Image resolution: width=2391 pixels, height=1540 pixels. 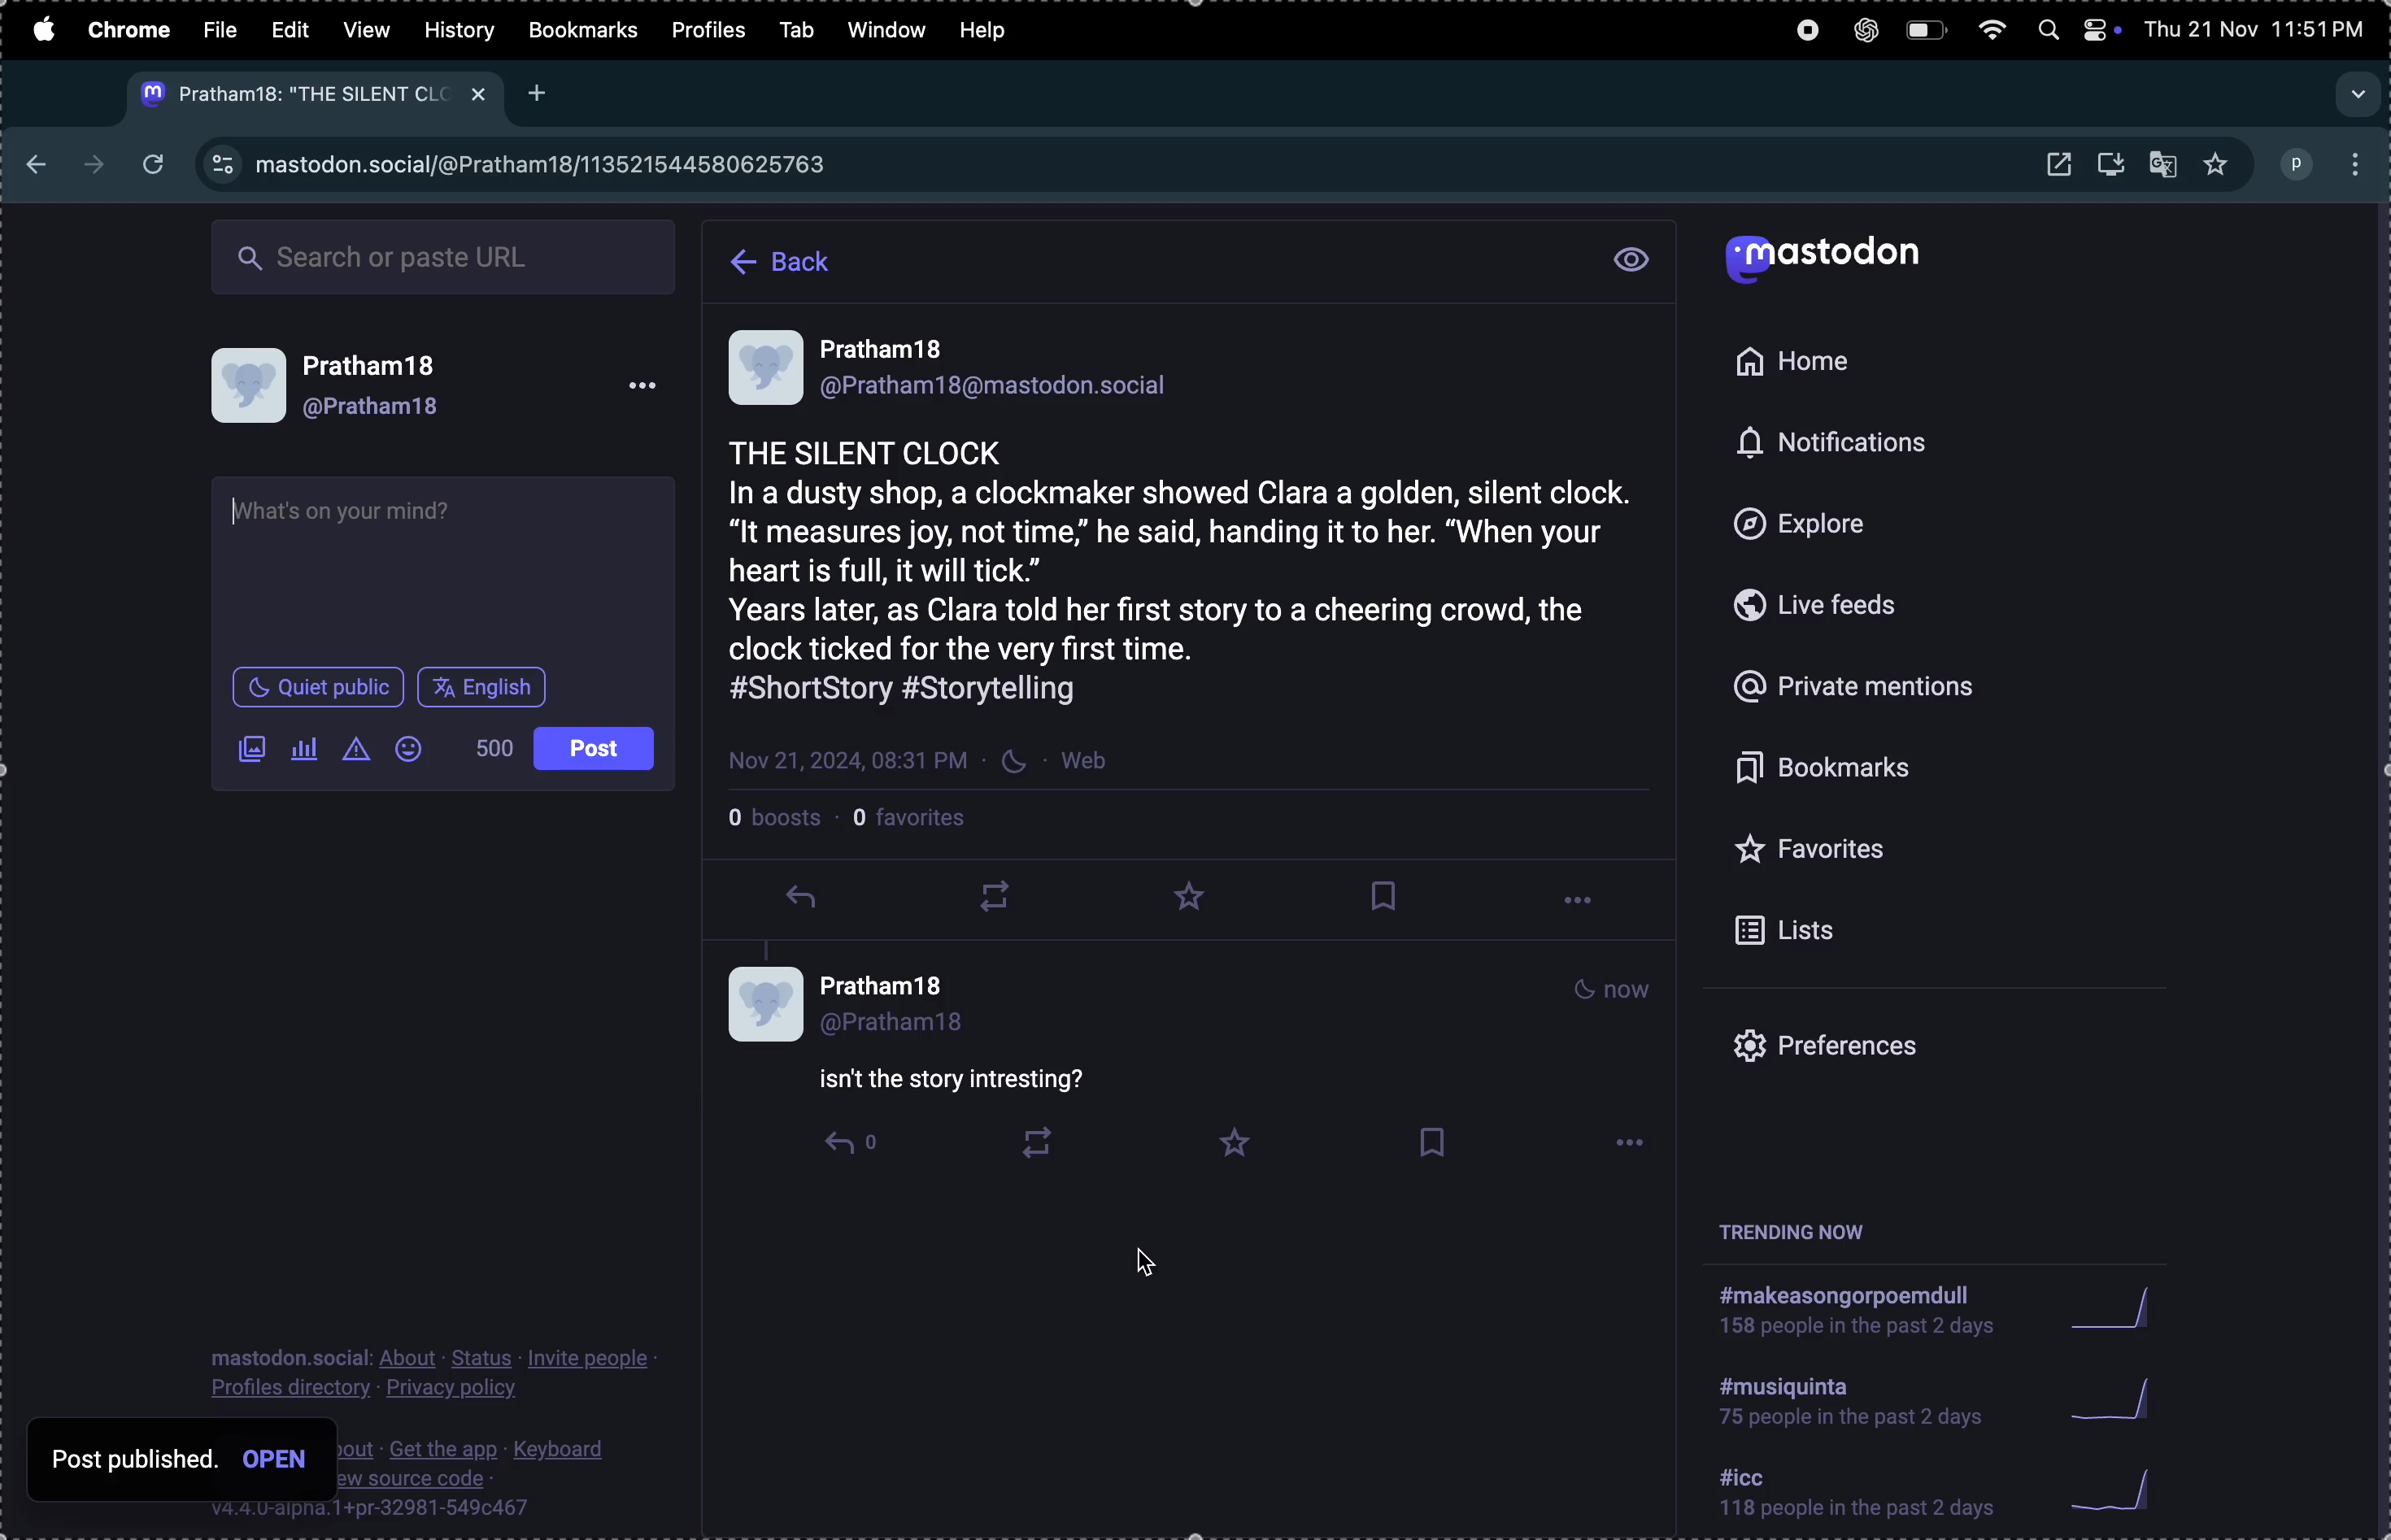 I want to click on battery, so click(x=1924, y=32).